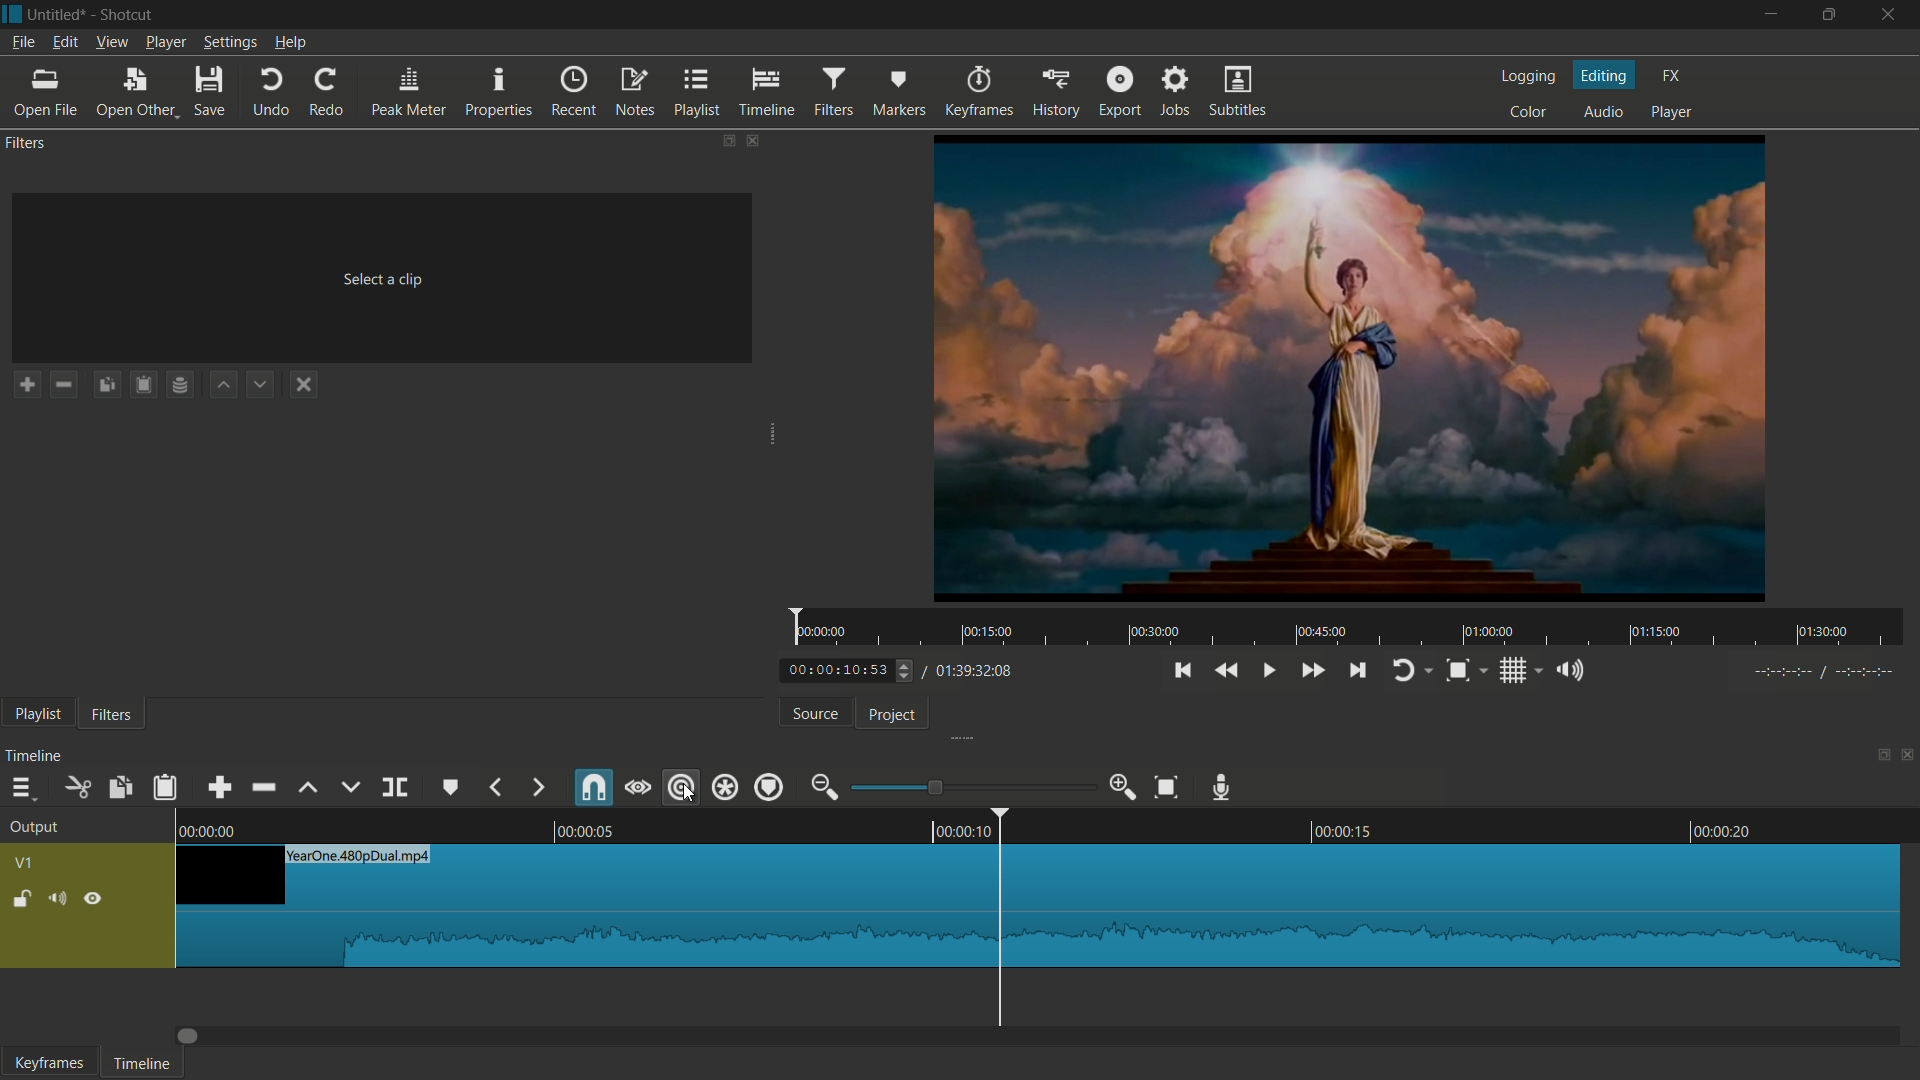  Describe the element at coordinates (58, 15) in the screenshot. I see `project name` at that location.